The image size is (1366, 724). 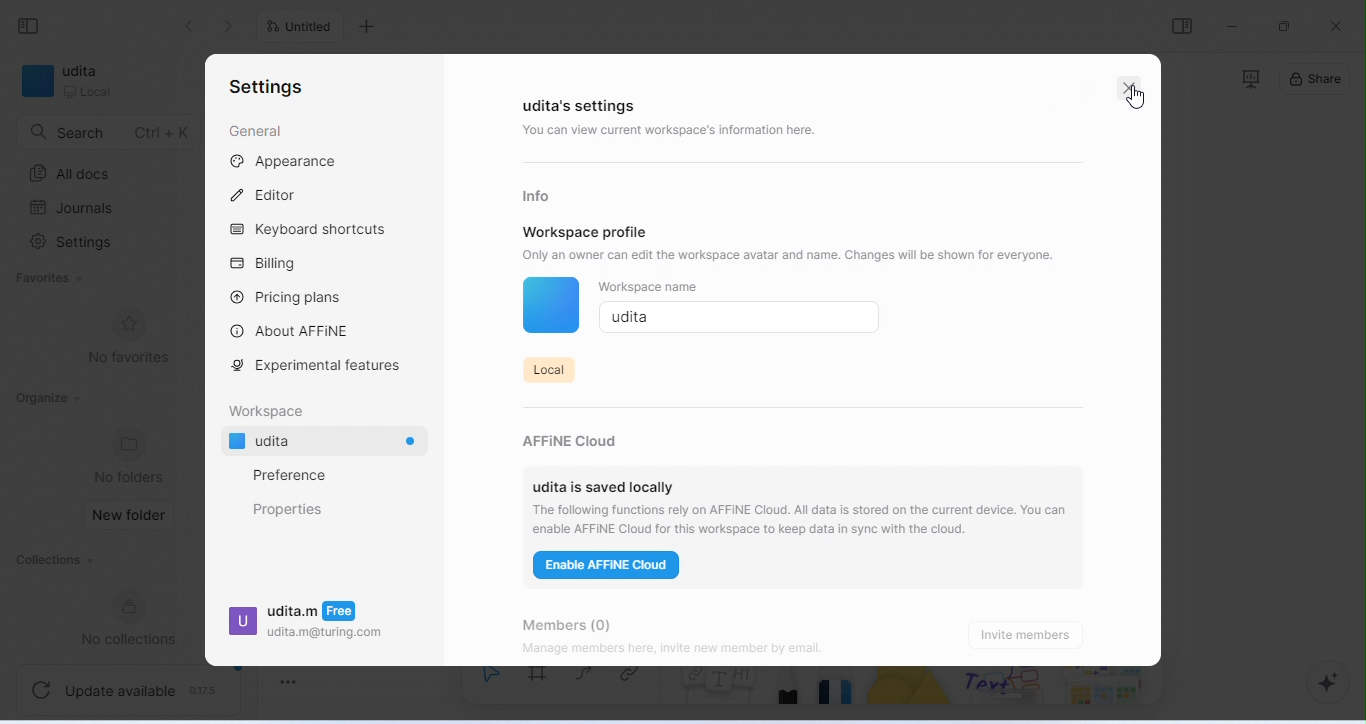 What do you see at coordinates (74, 208) in the screenshot?
I see `journals` at bounding box center [74, 208].